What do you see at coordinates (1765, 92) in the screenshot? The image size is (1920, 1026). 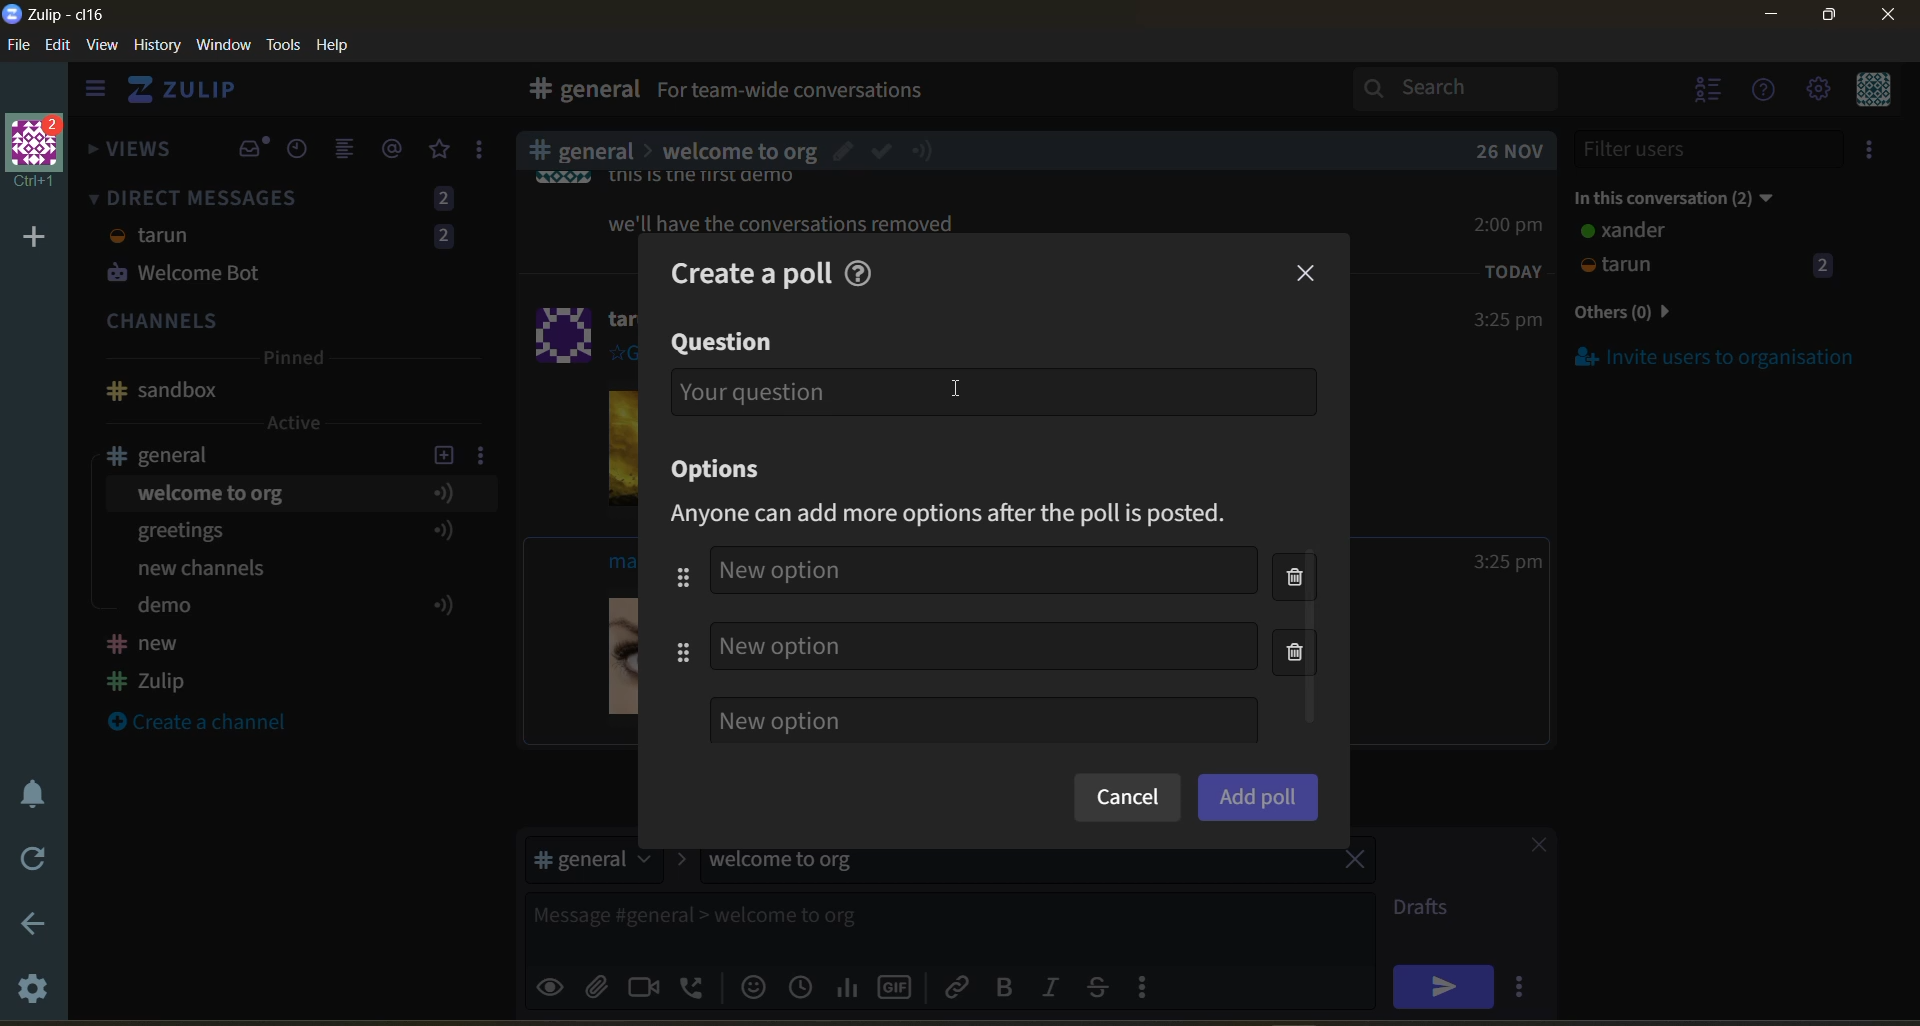 I see `help menu` at bounding box center [1765, 92].